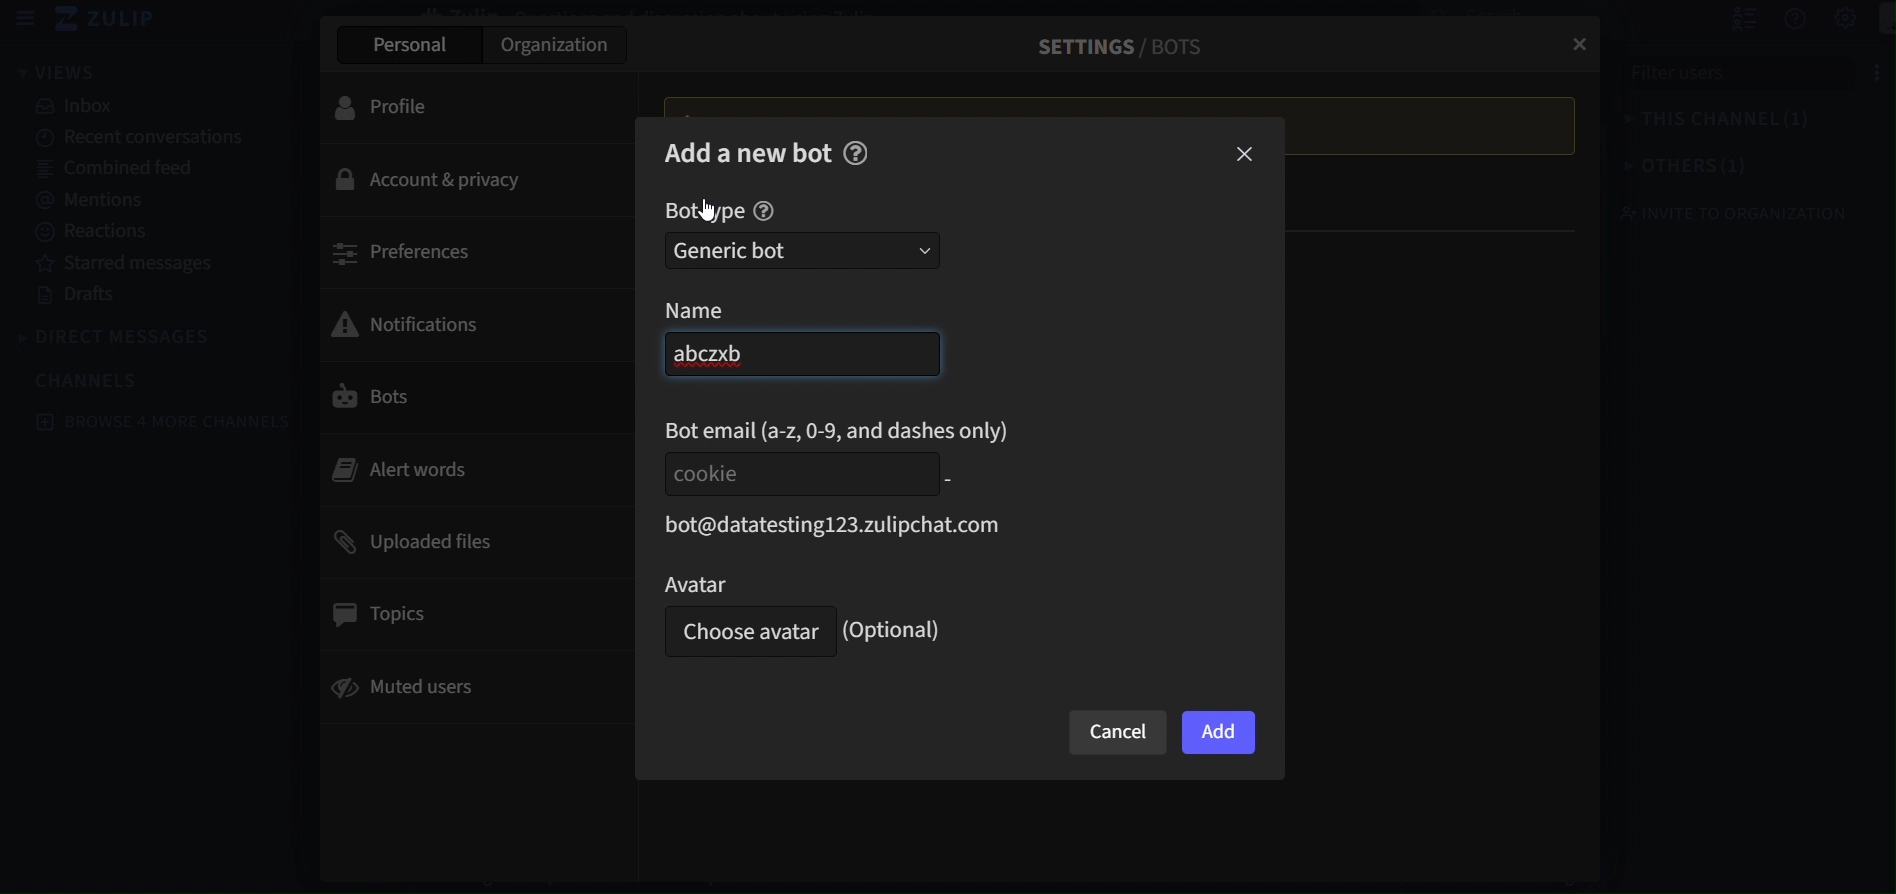 The width and height of the screenshot is (1896, 894). I want to click on combined feed, so click(150, 169).